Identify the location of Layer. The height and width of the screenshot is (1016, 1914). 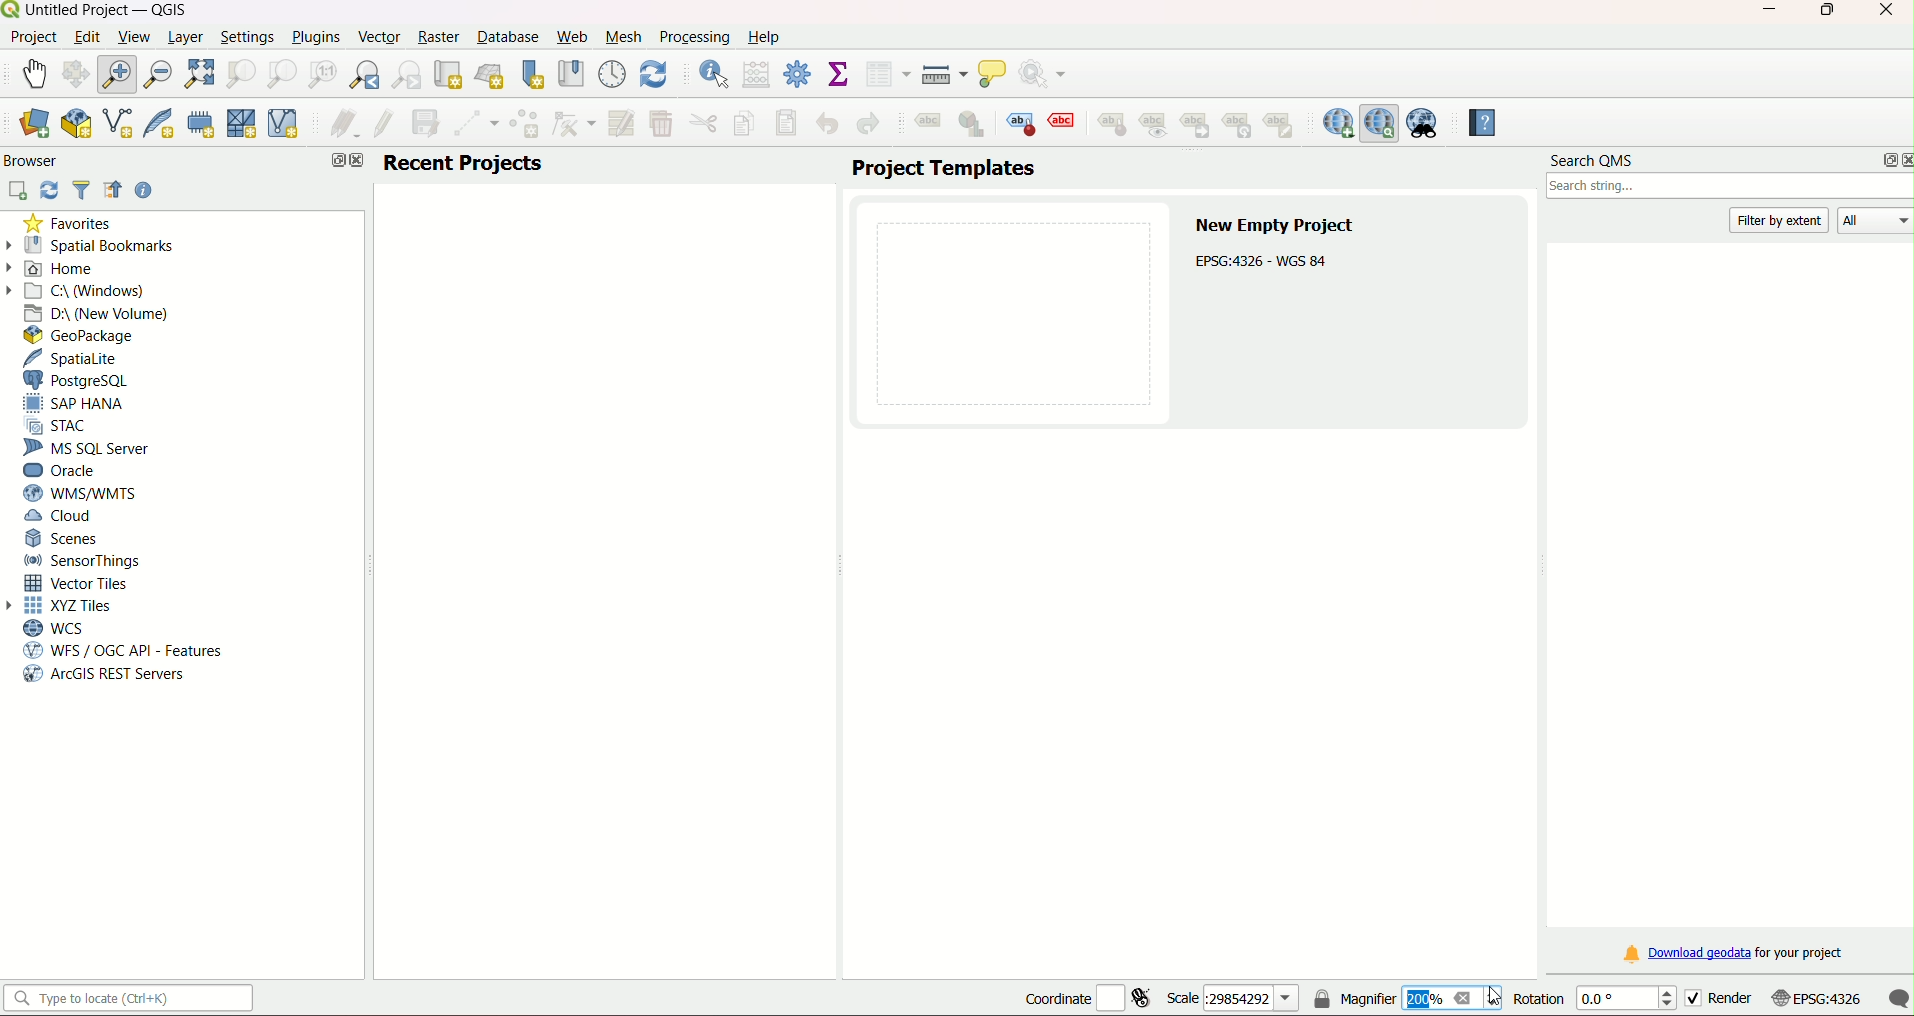
(185, 37).